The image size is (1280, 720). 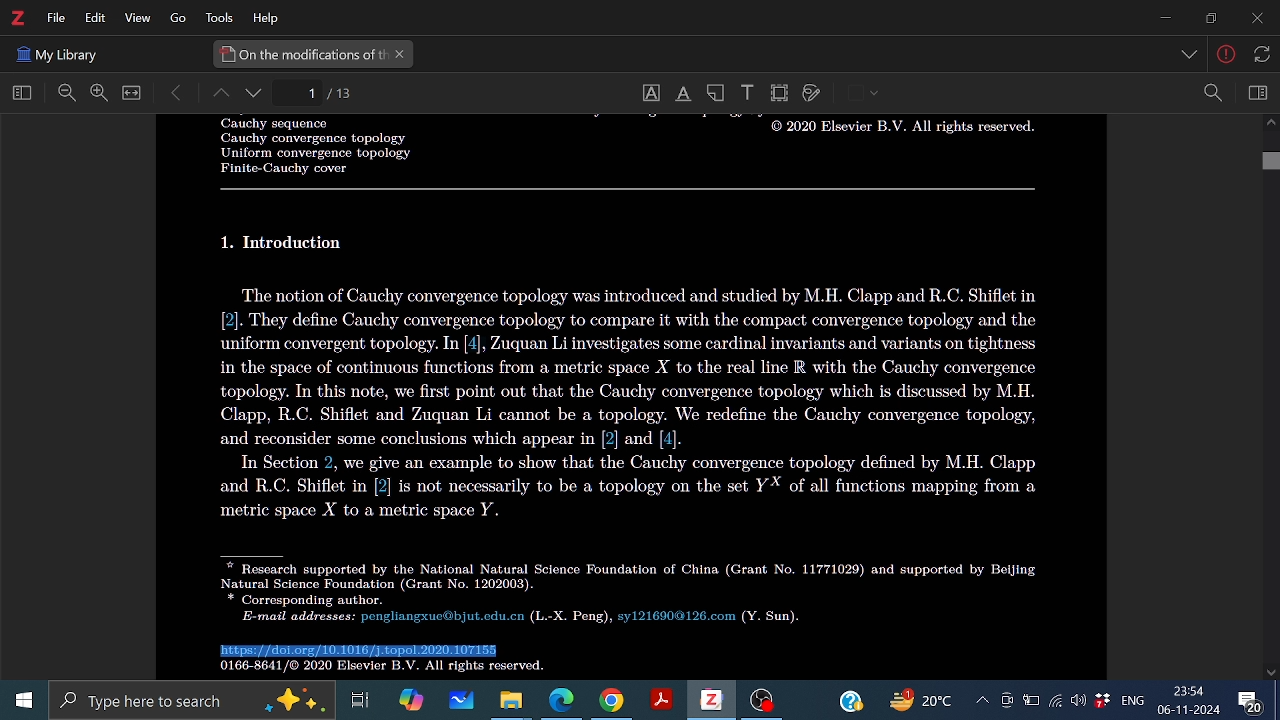 What do you see at coordinates (374, 669) in the screenshot?
I see `` at bounding box center [374, 669].